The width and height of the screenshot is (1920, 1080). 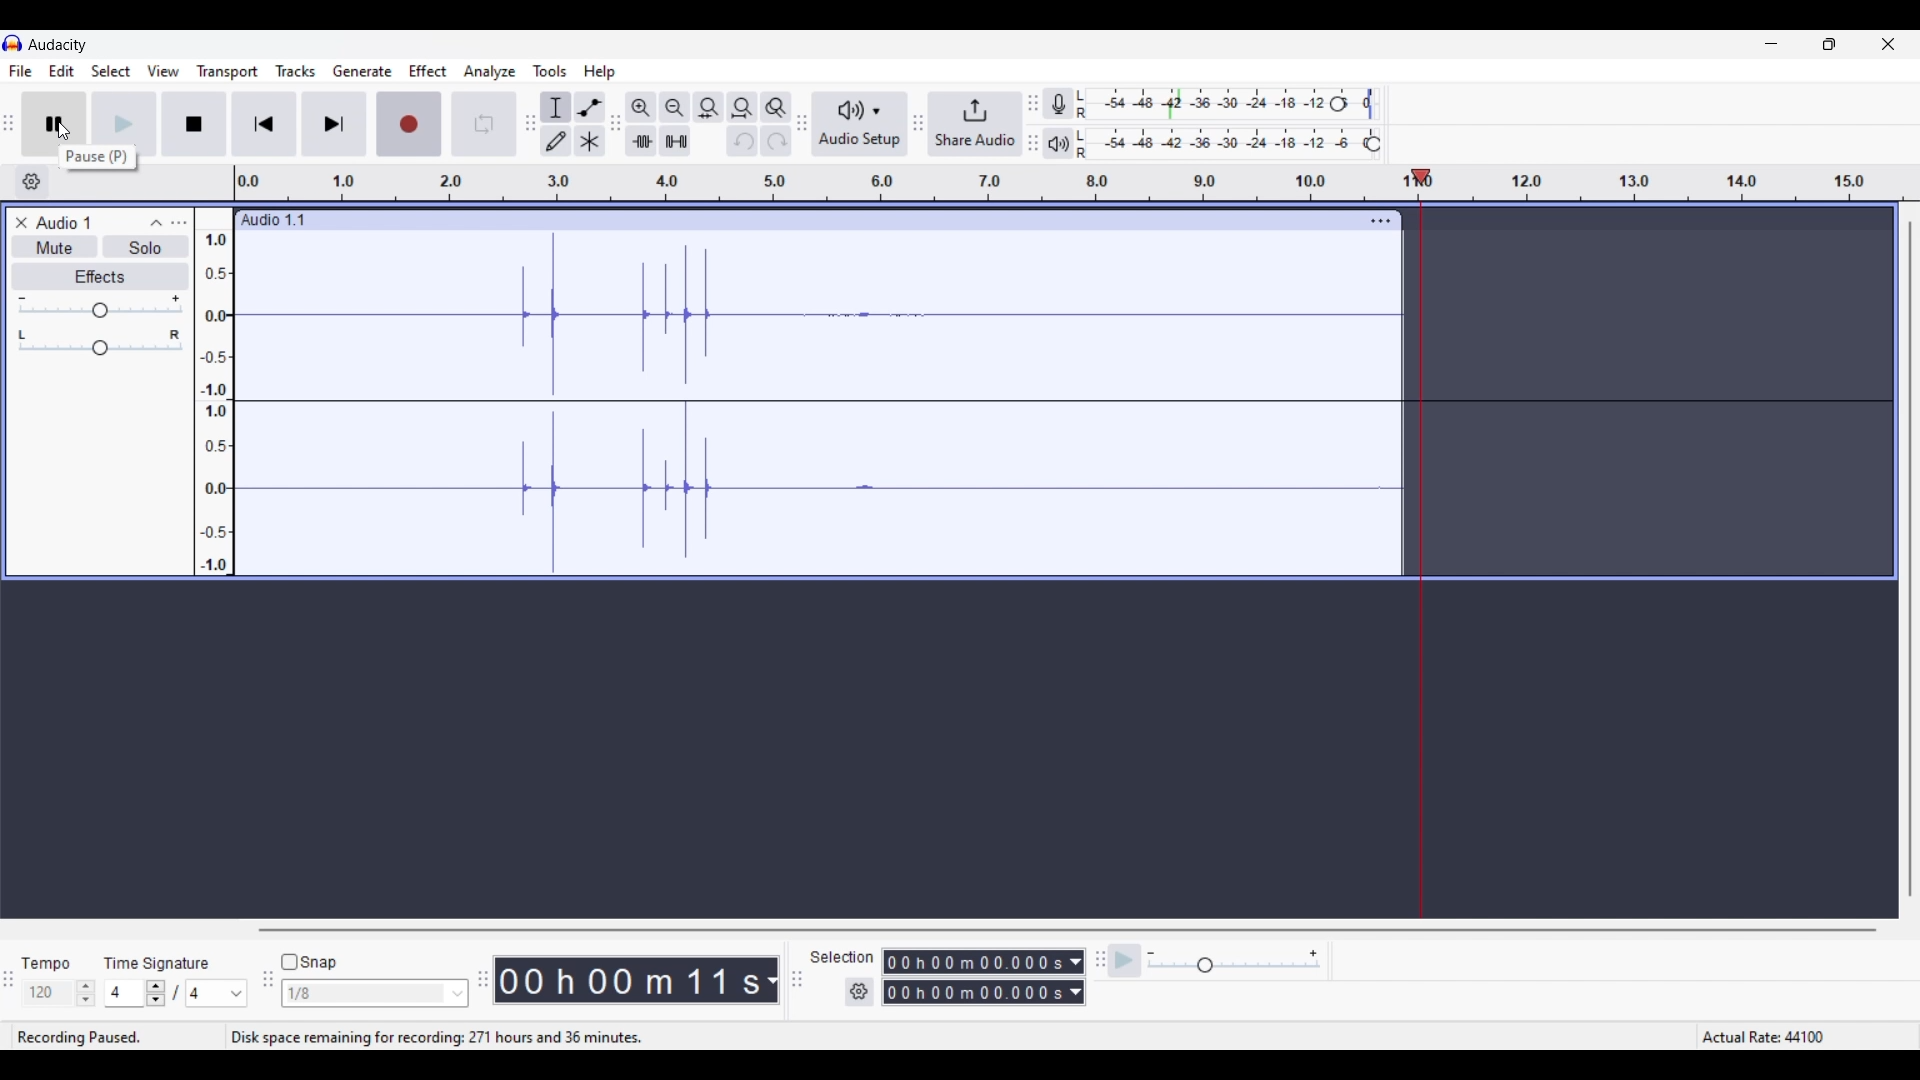 I want to click on Envelop tool, so click(x=590, y=107).